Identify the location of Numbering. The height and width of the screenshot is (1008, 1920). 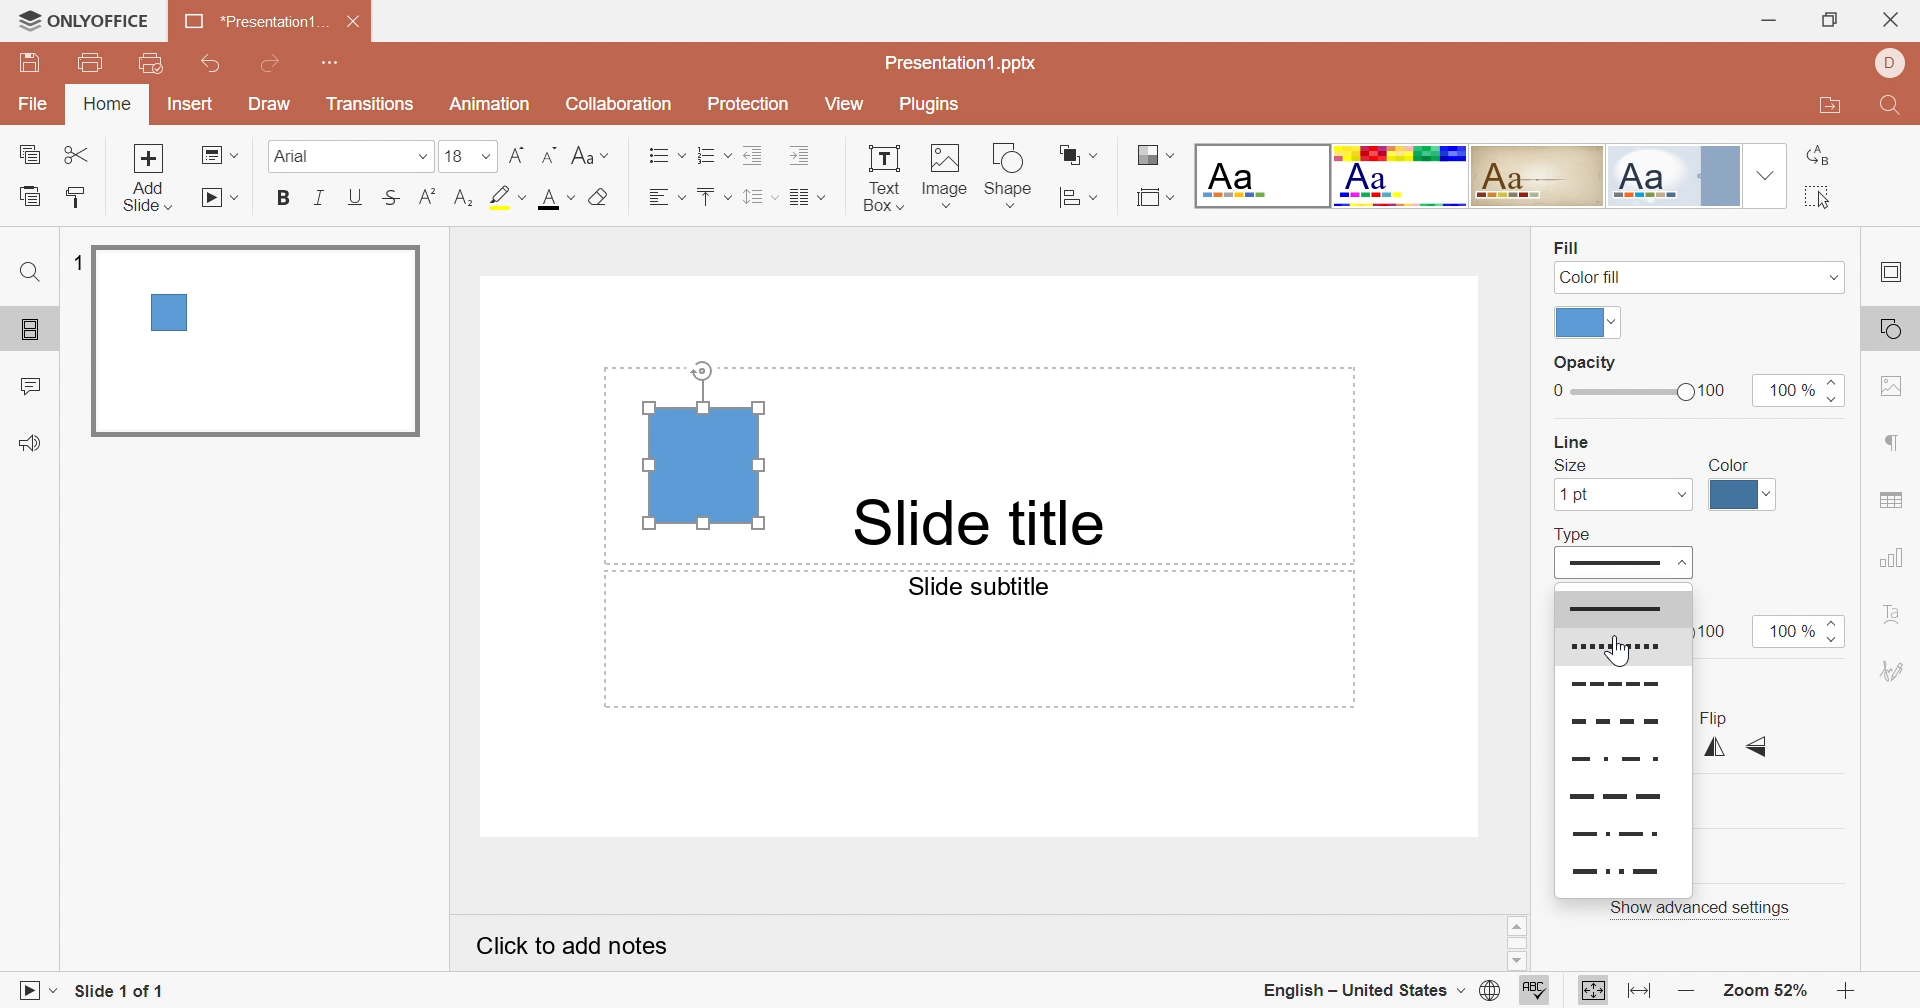
(717, 159).